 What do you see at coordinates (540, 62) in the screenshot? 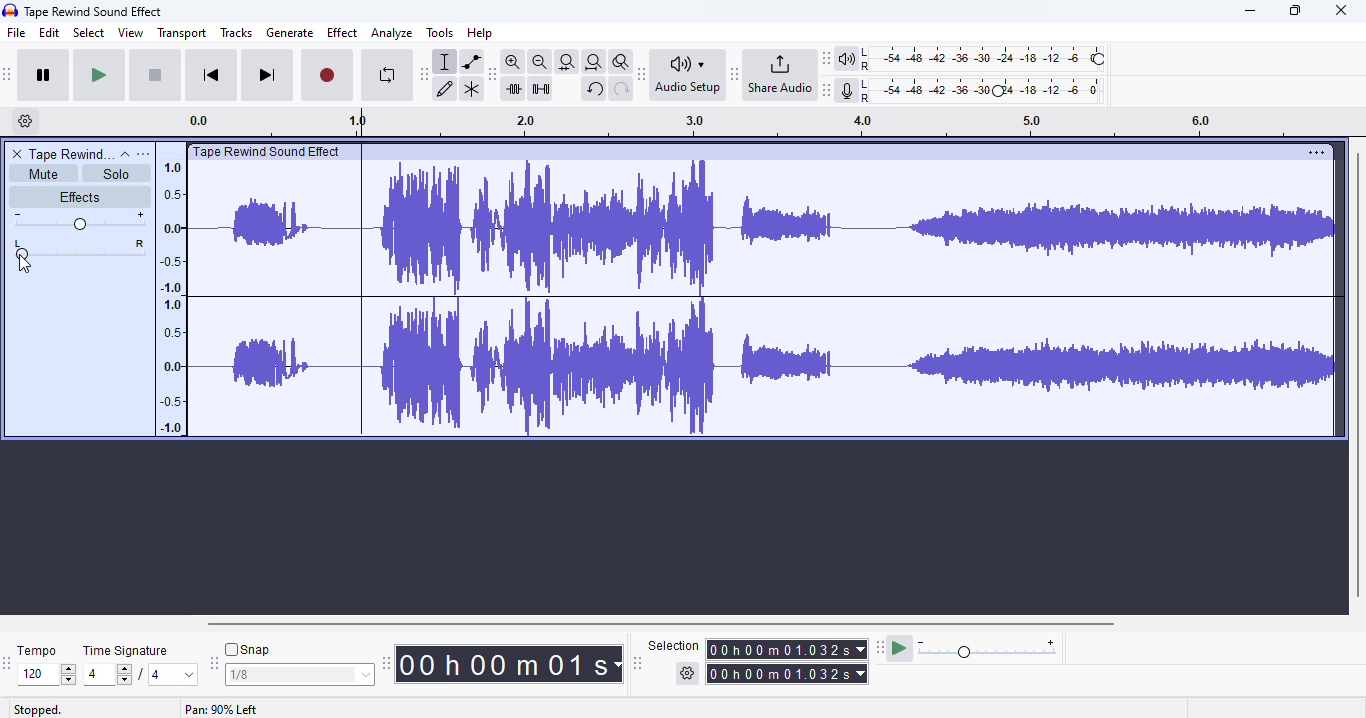
I see `zoom out` at bounding box center [540, 62].